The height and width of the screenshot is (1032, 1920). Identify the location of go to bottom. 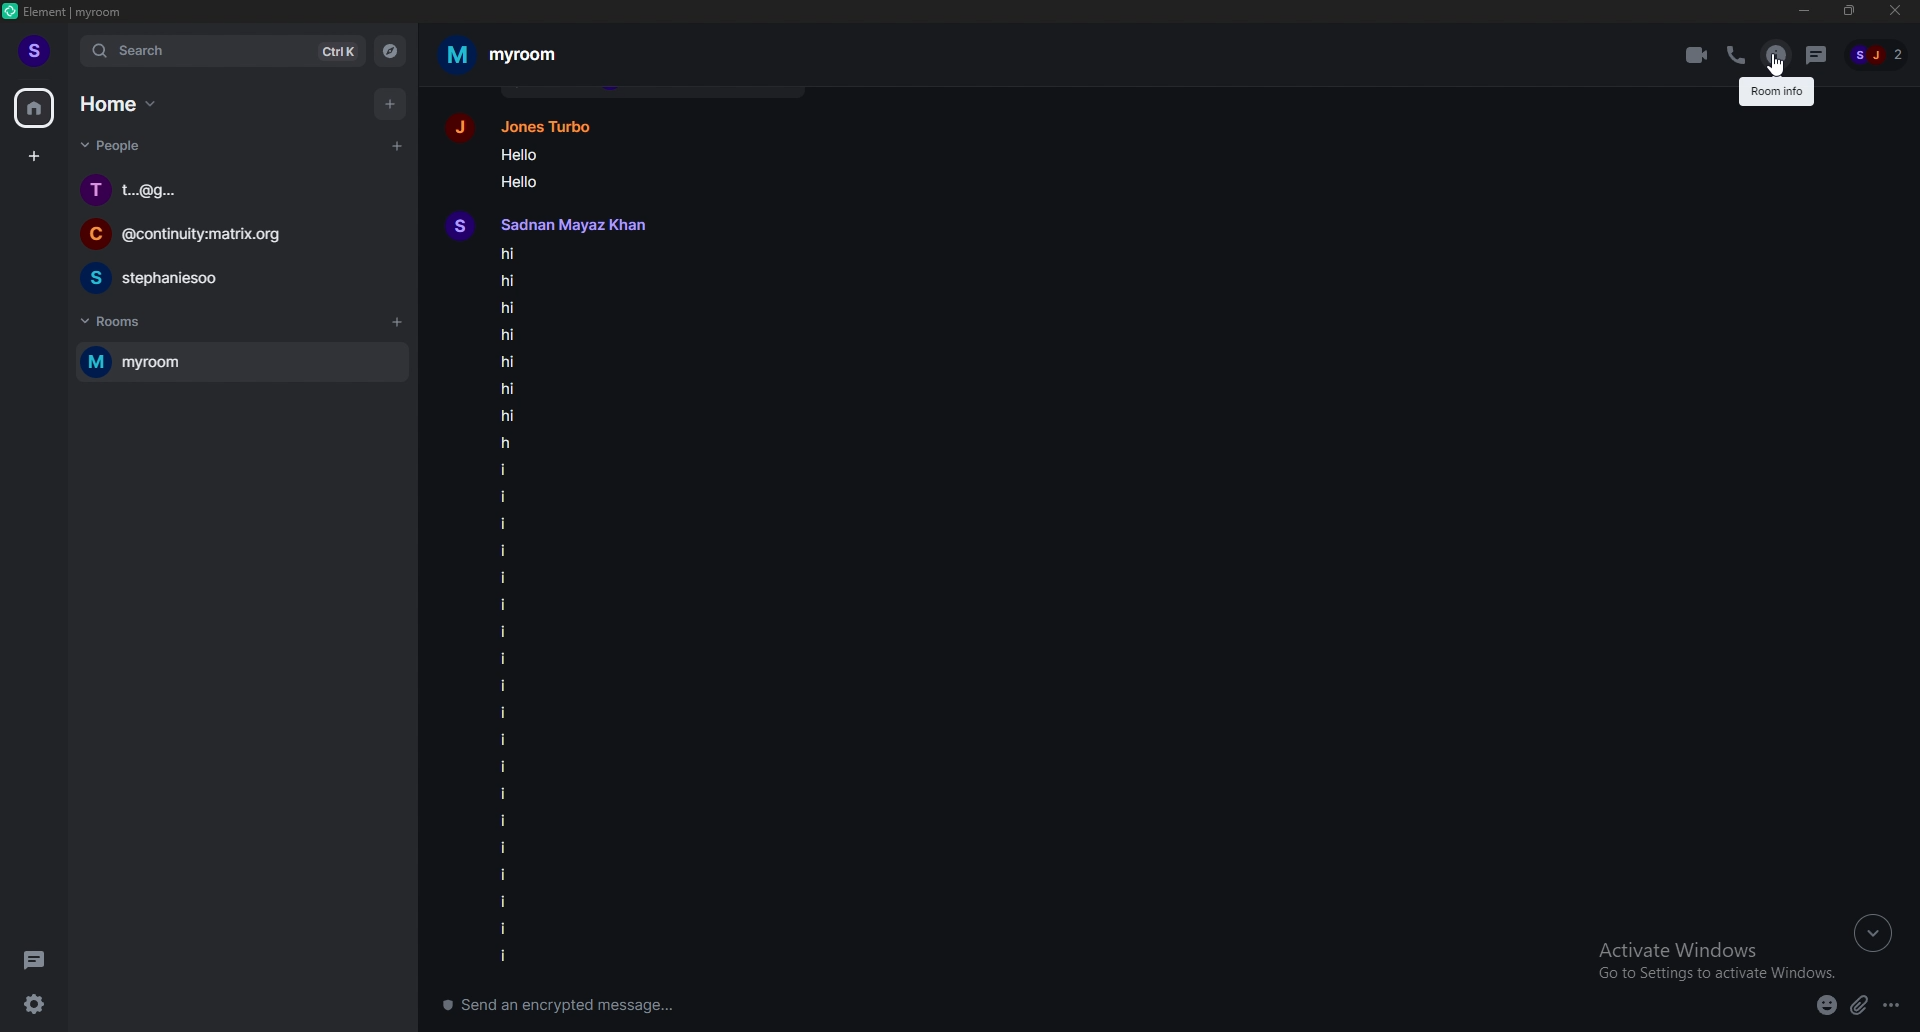
(1873, 931).